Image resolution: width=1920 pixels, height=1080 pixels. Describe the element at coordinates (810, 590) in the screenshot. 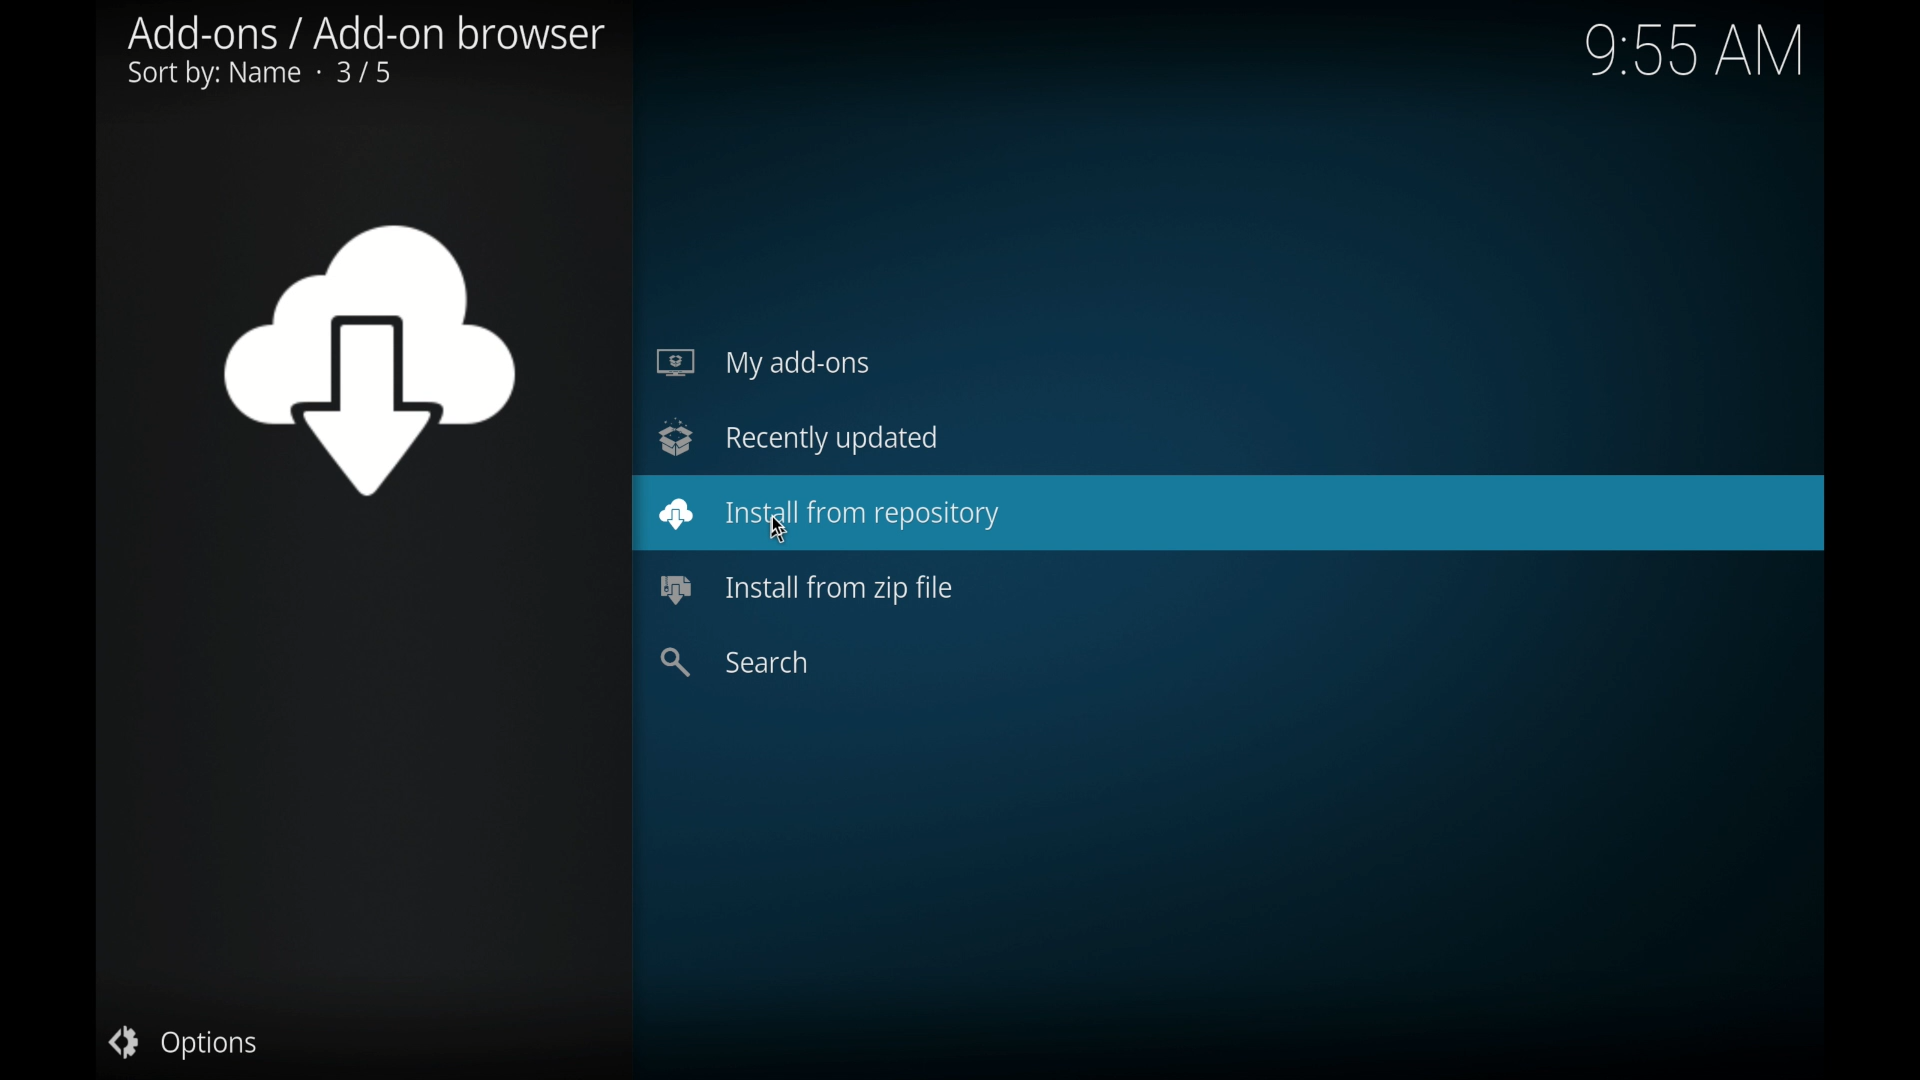

I see `install from zip file` at that location.